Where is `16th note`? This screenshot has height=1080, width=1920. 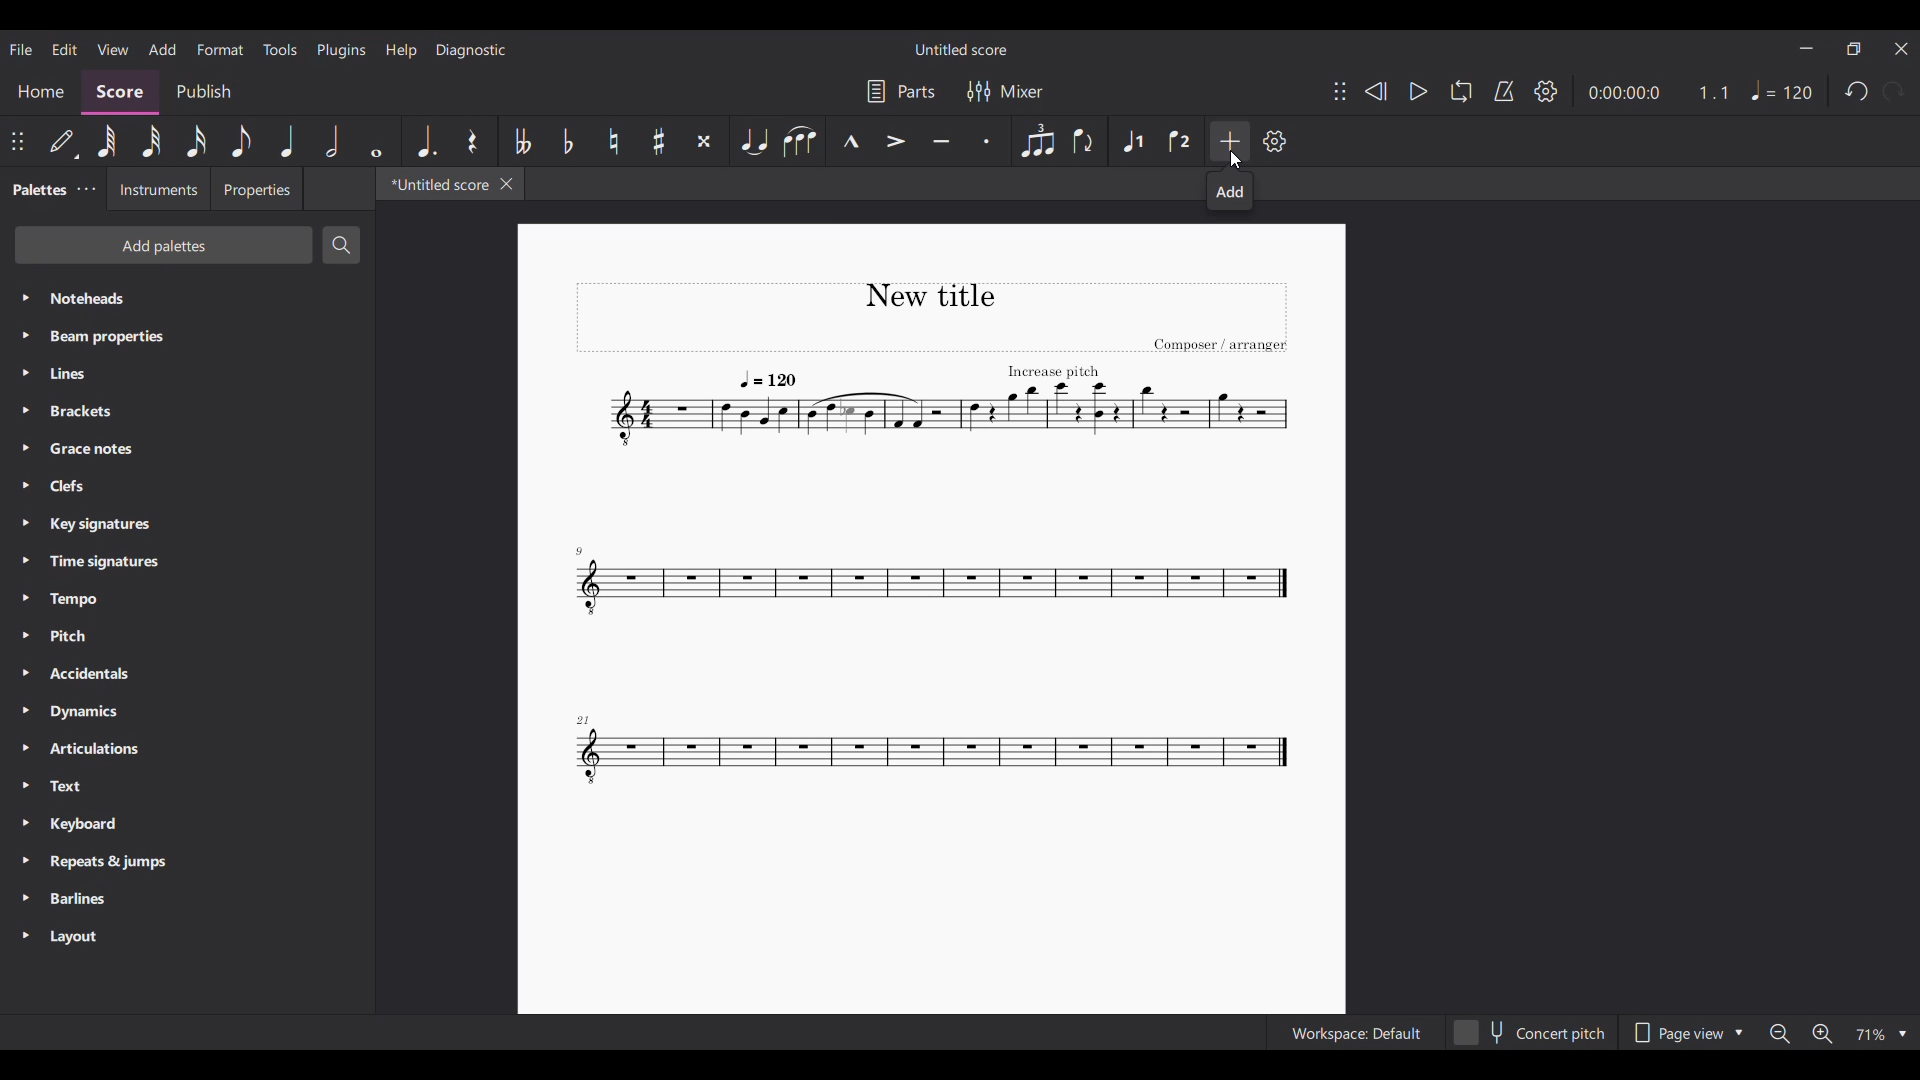
16th note is located at coordinates (196, 141).